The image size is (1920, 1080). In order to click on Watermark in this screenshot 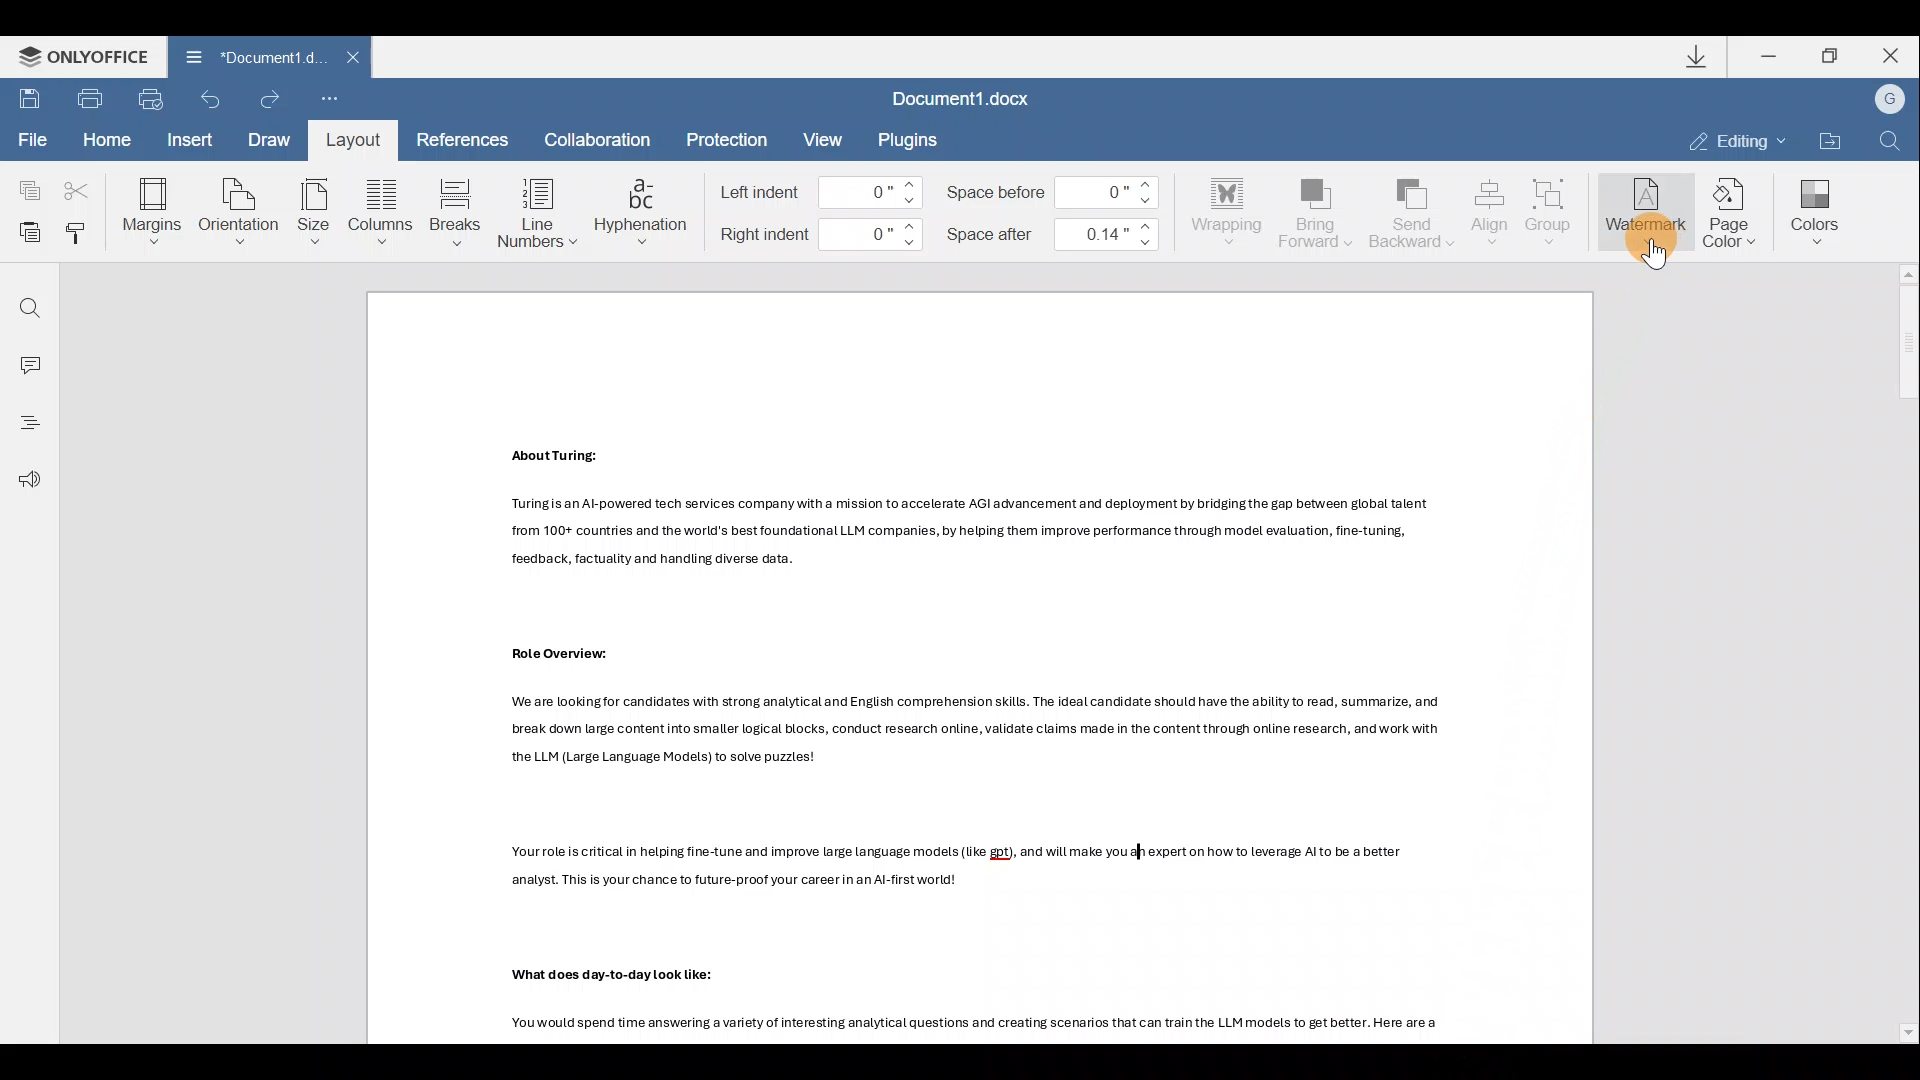, I will do `click(1645, 214)`.